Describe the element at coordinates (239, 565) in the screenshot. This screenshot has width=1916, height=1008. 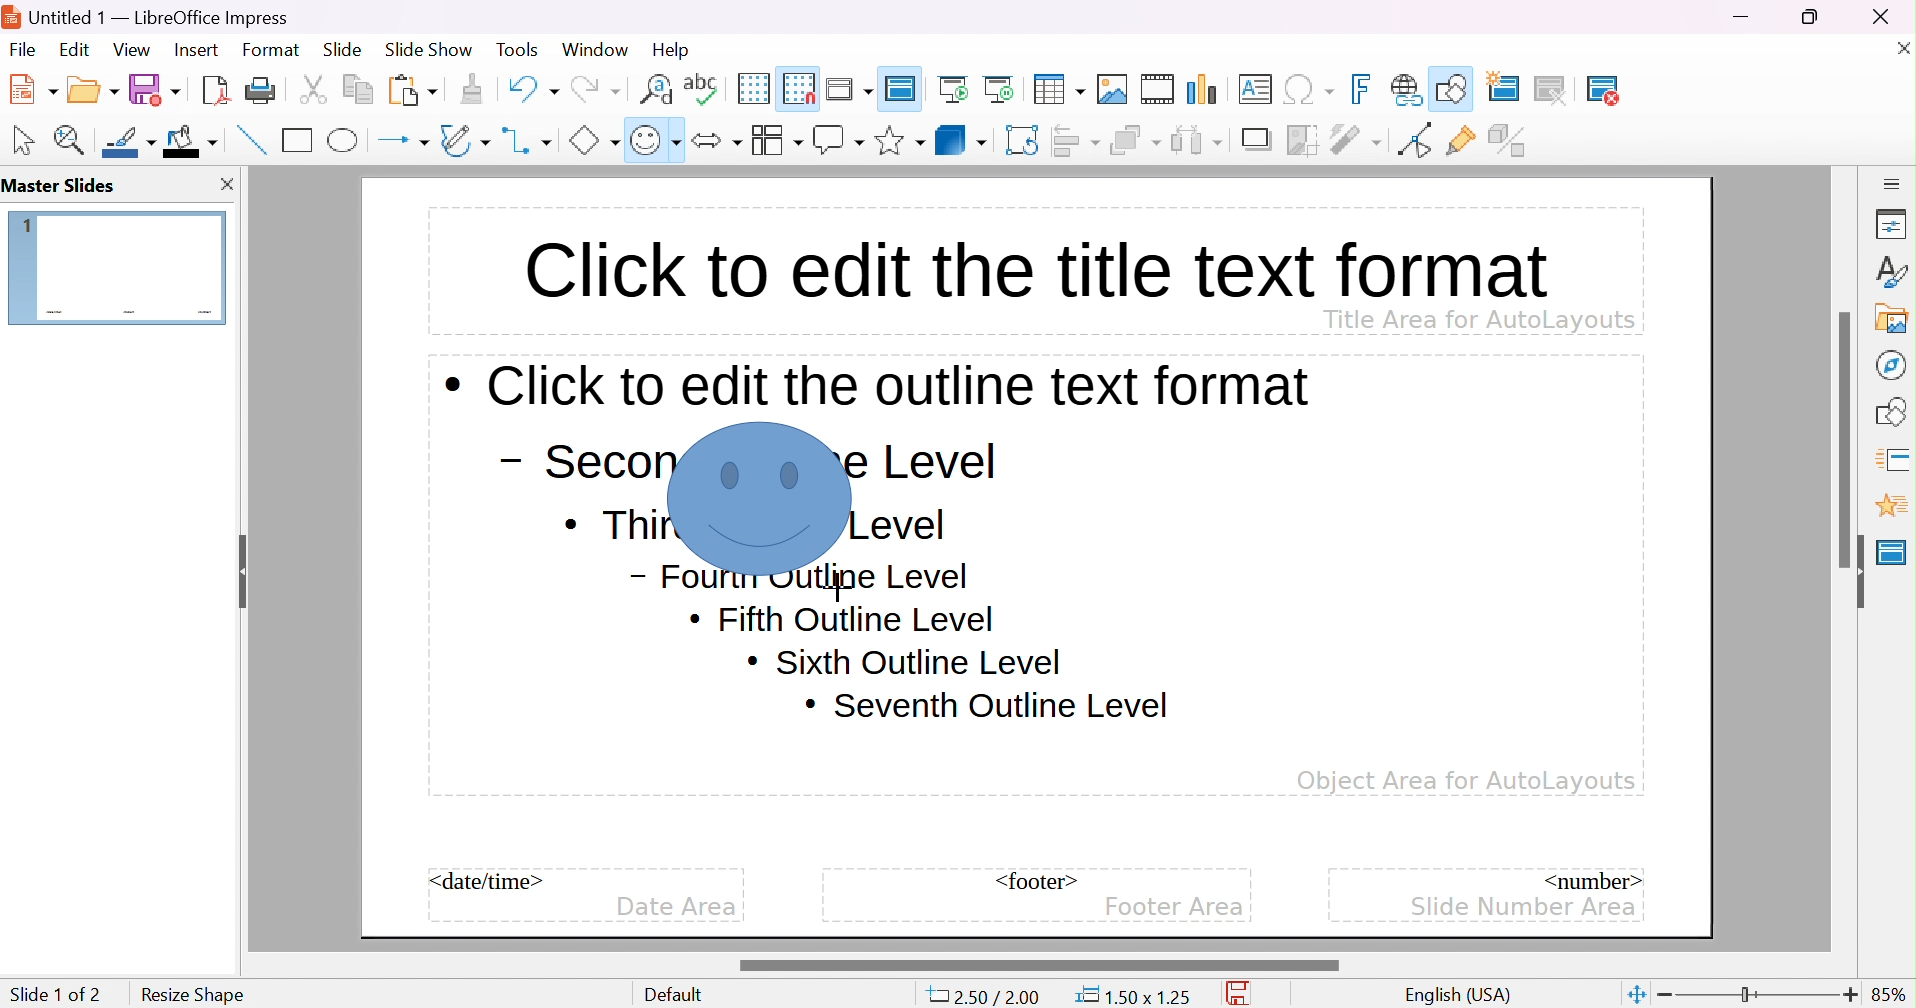
I see `hide` at that location.